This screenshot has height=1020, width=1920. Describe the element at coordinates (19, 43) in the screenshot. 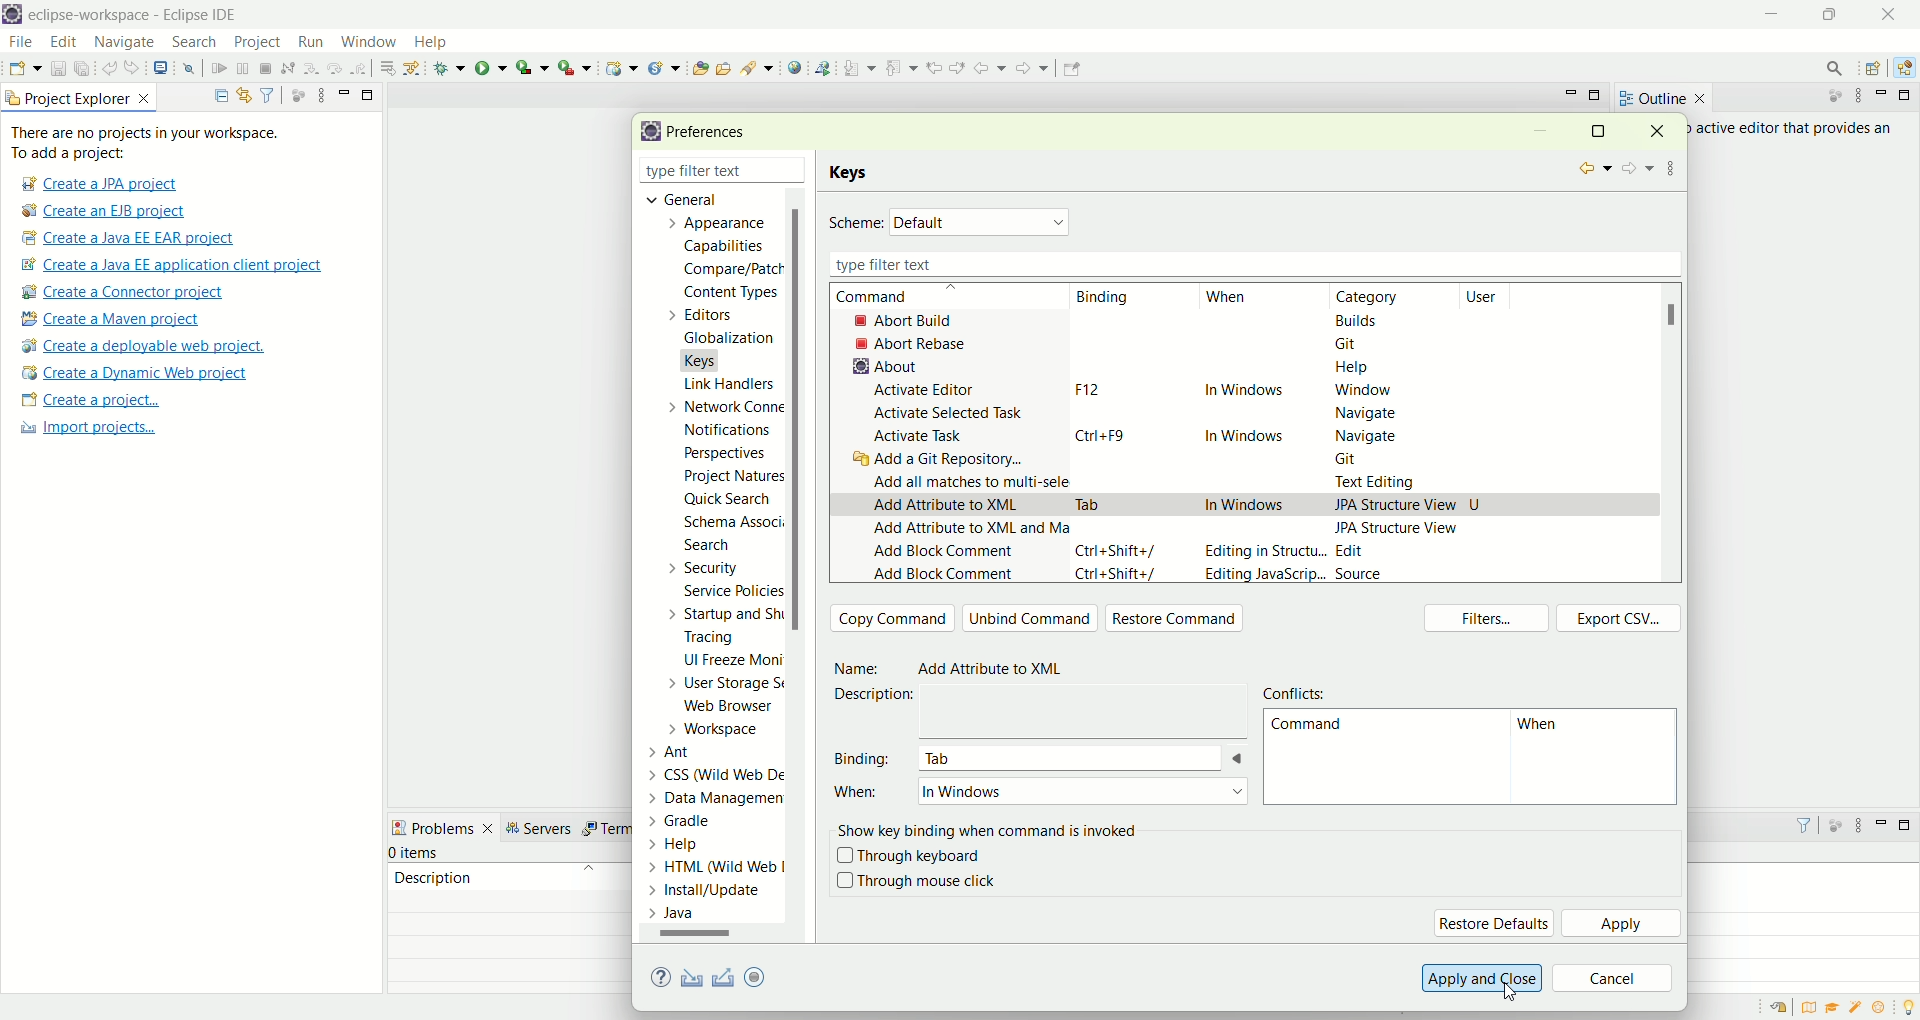

I see `file` at that location.